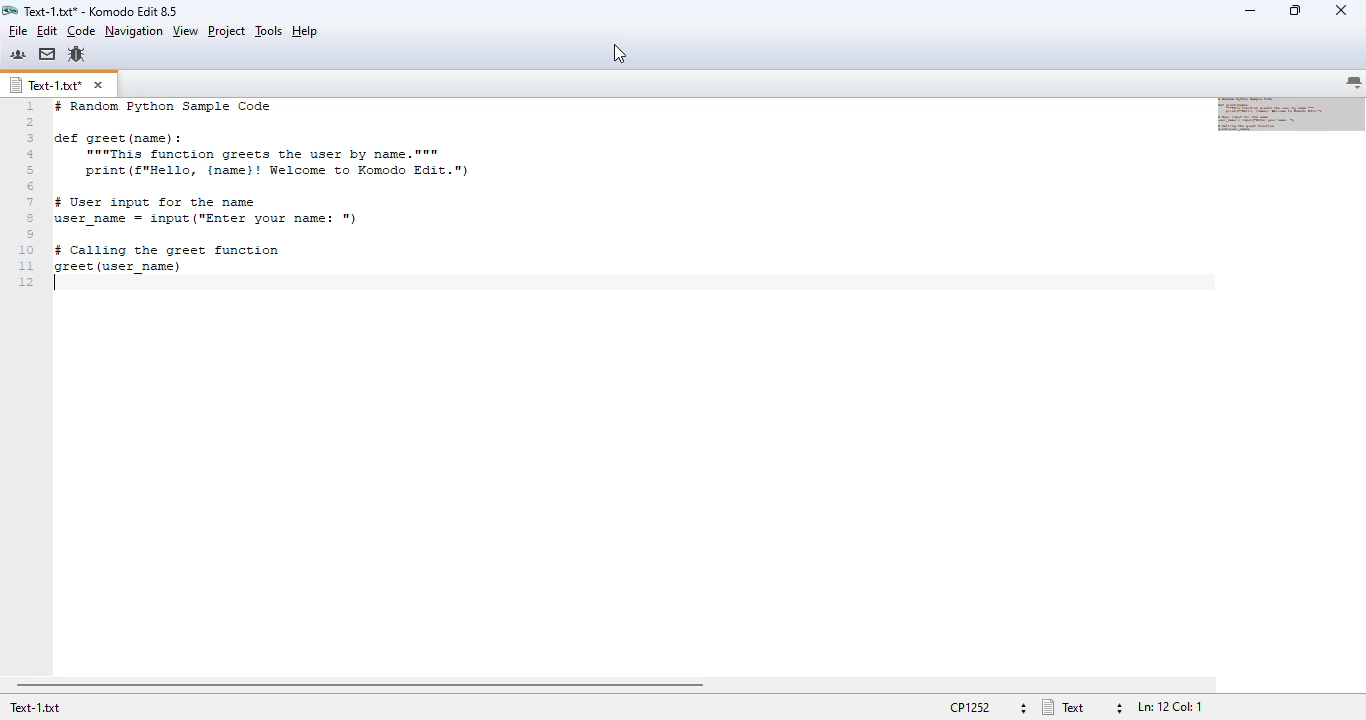 This screenshot has height=720, width=1366. I want to click on text, so click(308, 195).